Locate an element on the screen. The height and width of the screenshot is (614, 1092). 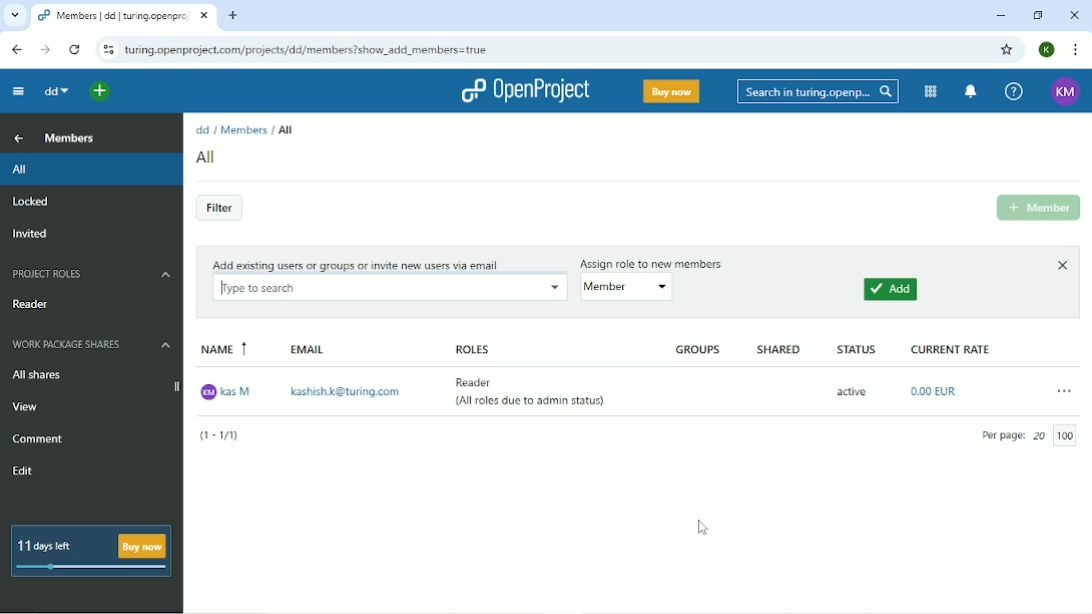
Members is located at coordinates (71, 138).